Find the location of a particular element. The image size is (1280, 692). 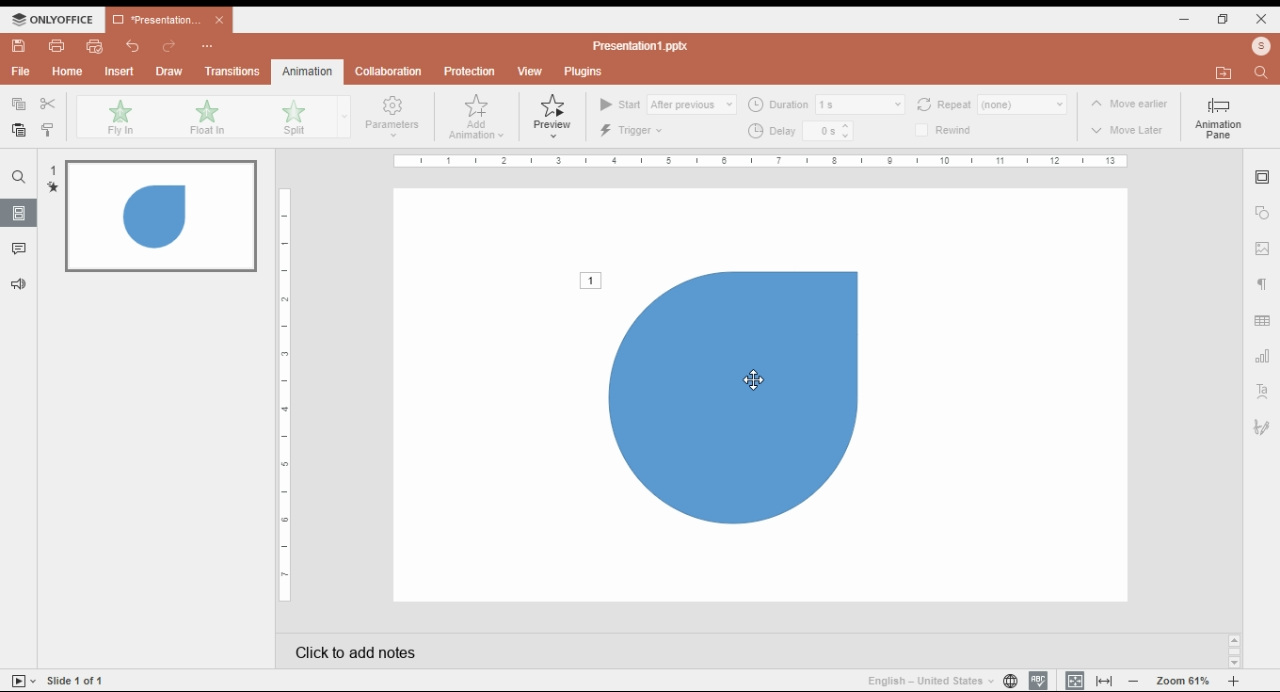

more is located at coordinates (207, 44).